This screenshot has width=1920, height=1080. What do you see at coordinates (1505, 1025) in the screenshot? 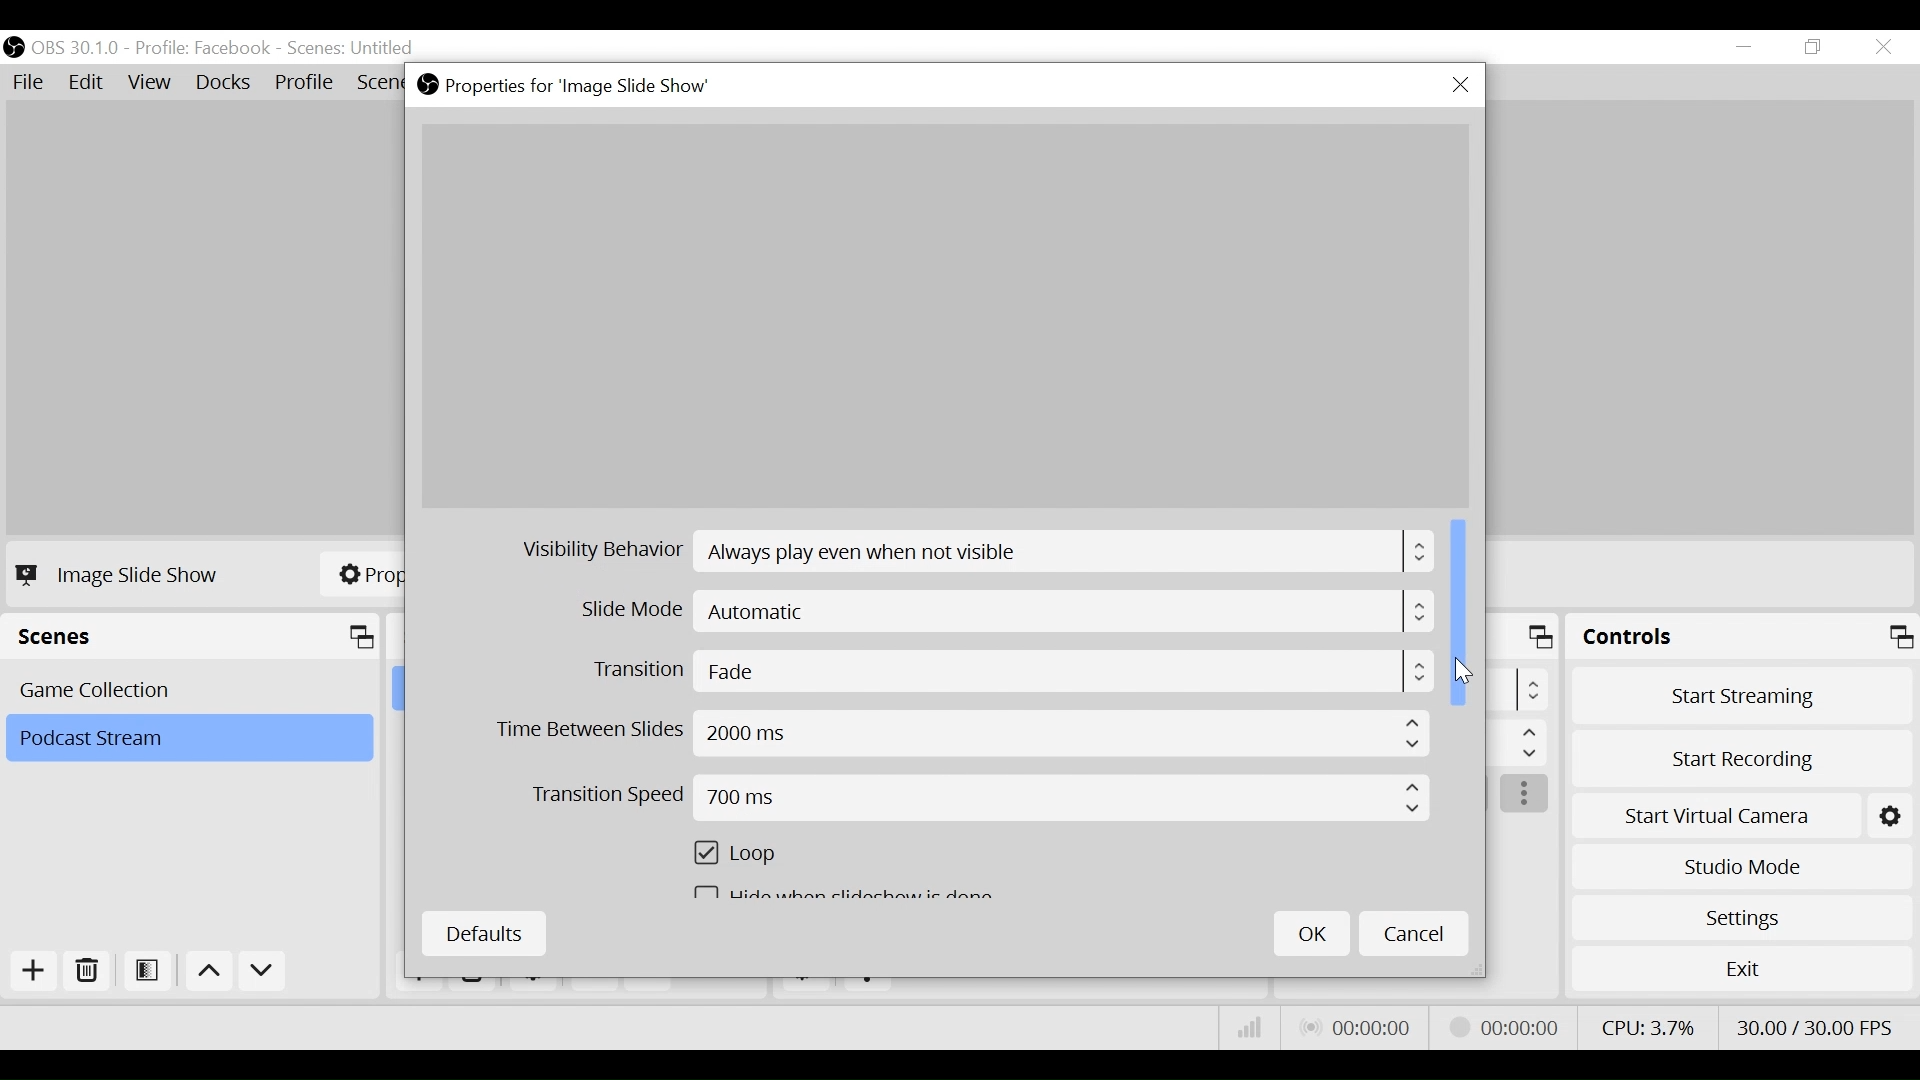
I see `Stream Status` at bounding box center [1505, 1025].